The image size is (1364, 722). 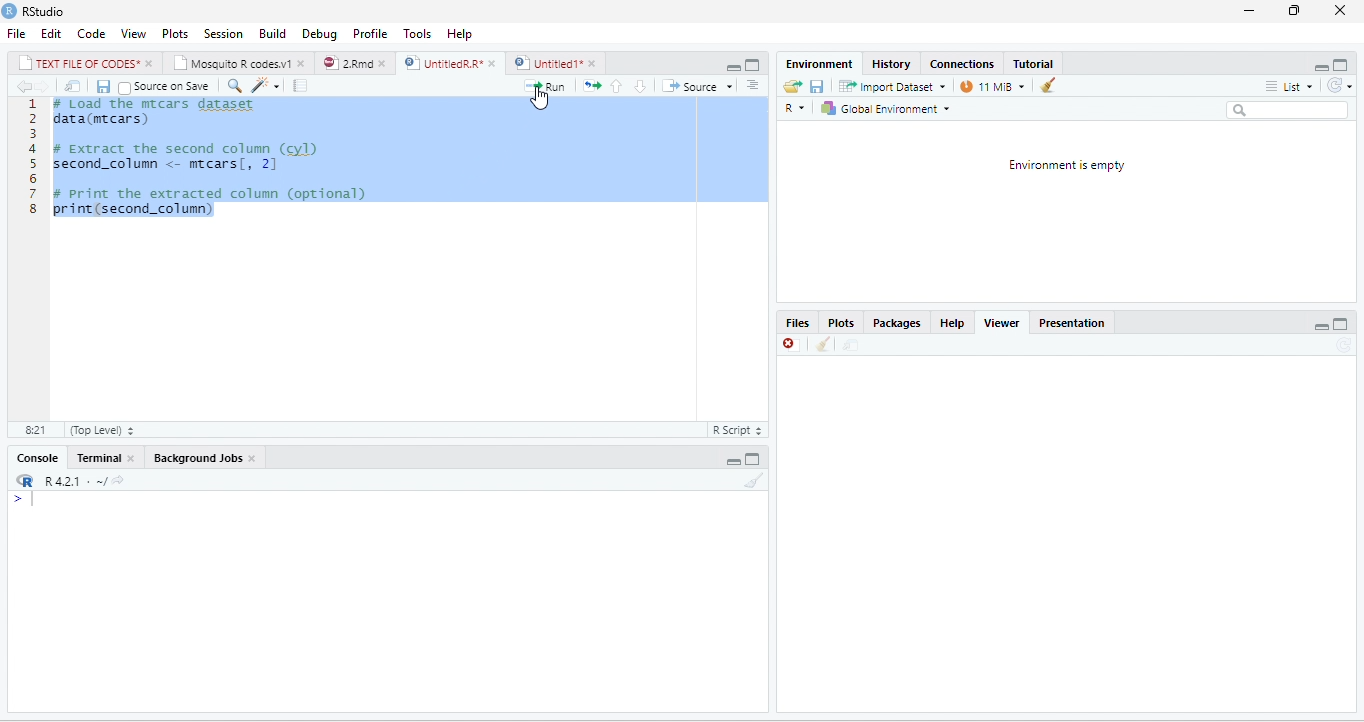 I want to click on minimize, so click(x=1320, y=324).